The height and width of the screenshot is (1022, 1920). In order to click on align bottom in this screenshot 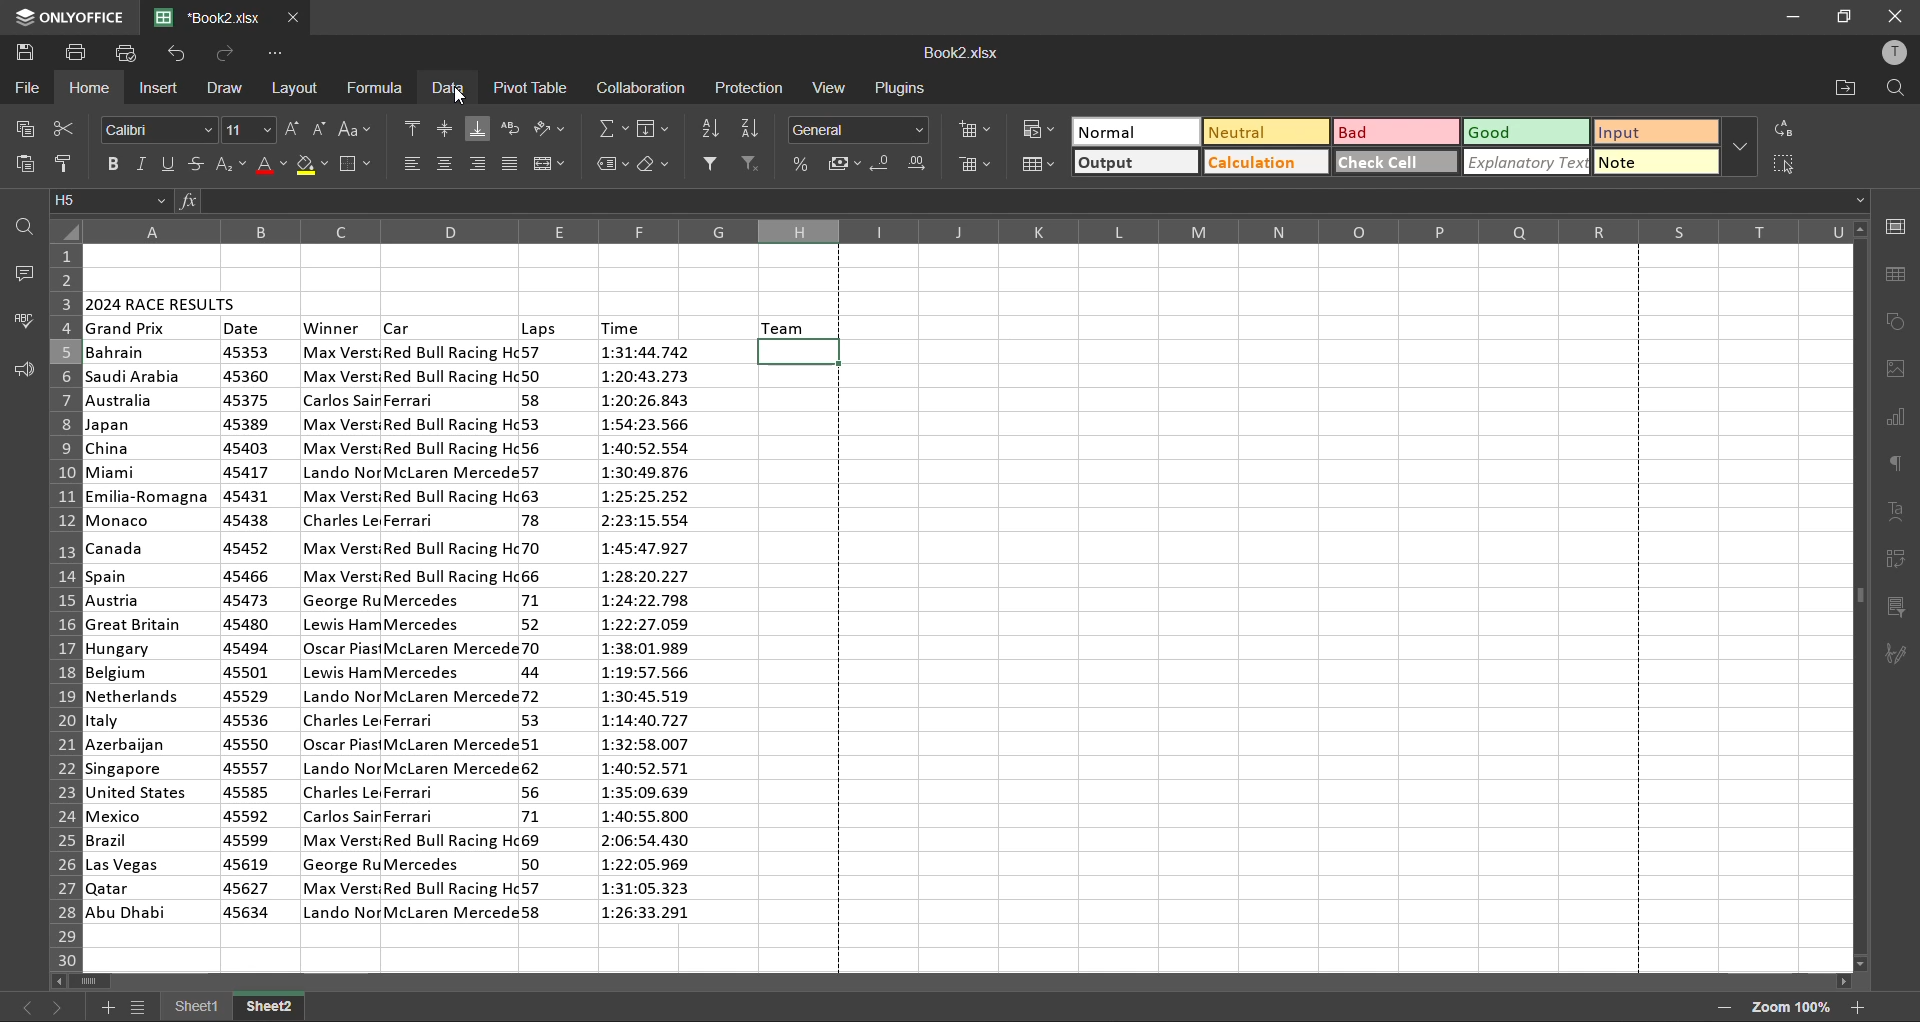, I will do `click(477, 128)`.